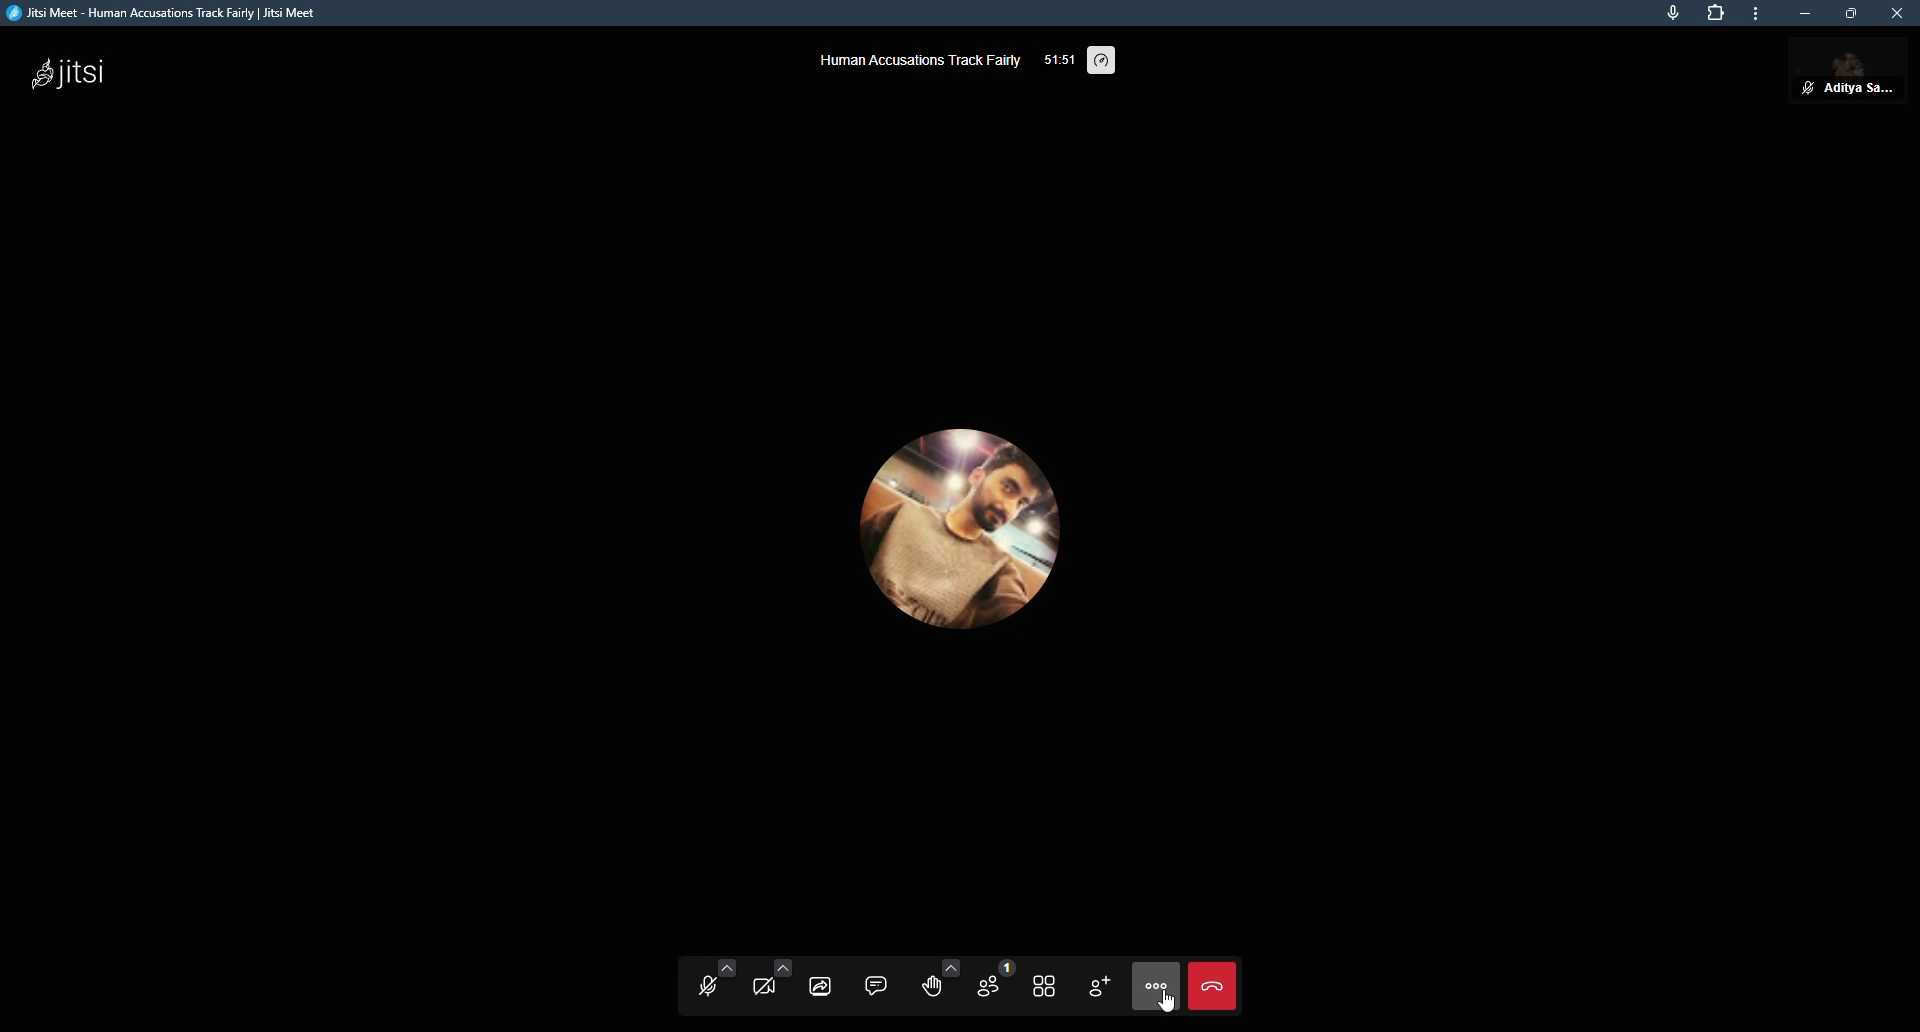 The image size is (1920, 1032). I want to click on human accusations track fairly, so click(922, 59).